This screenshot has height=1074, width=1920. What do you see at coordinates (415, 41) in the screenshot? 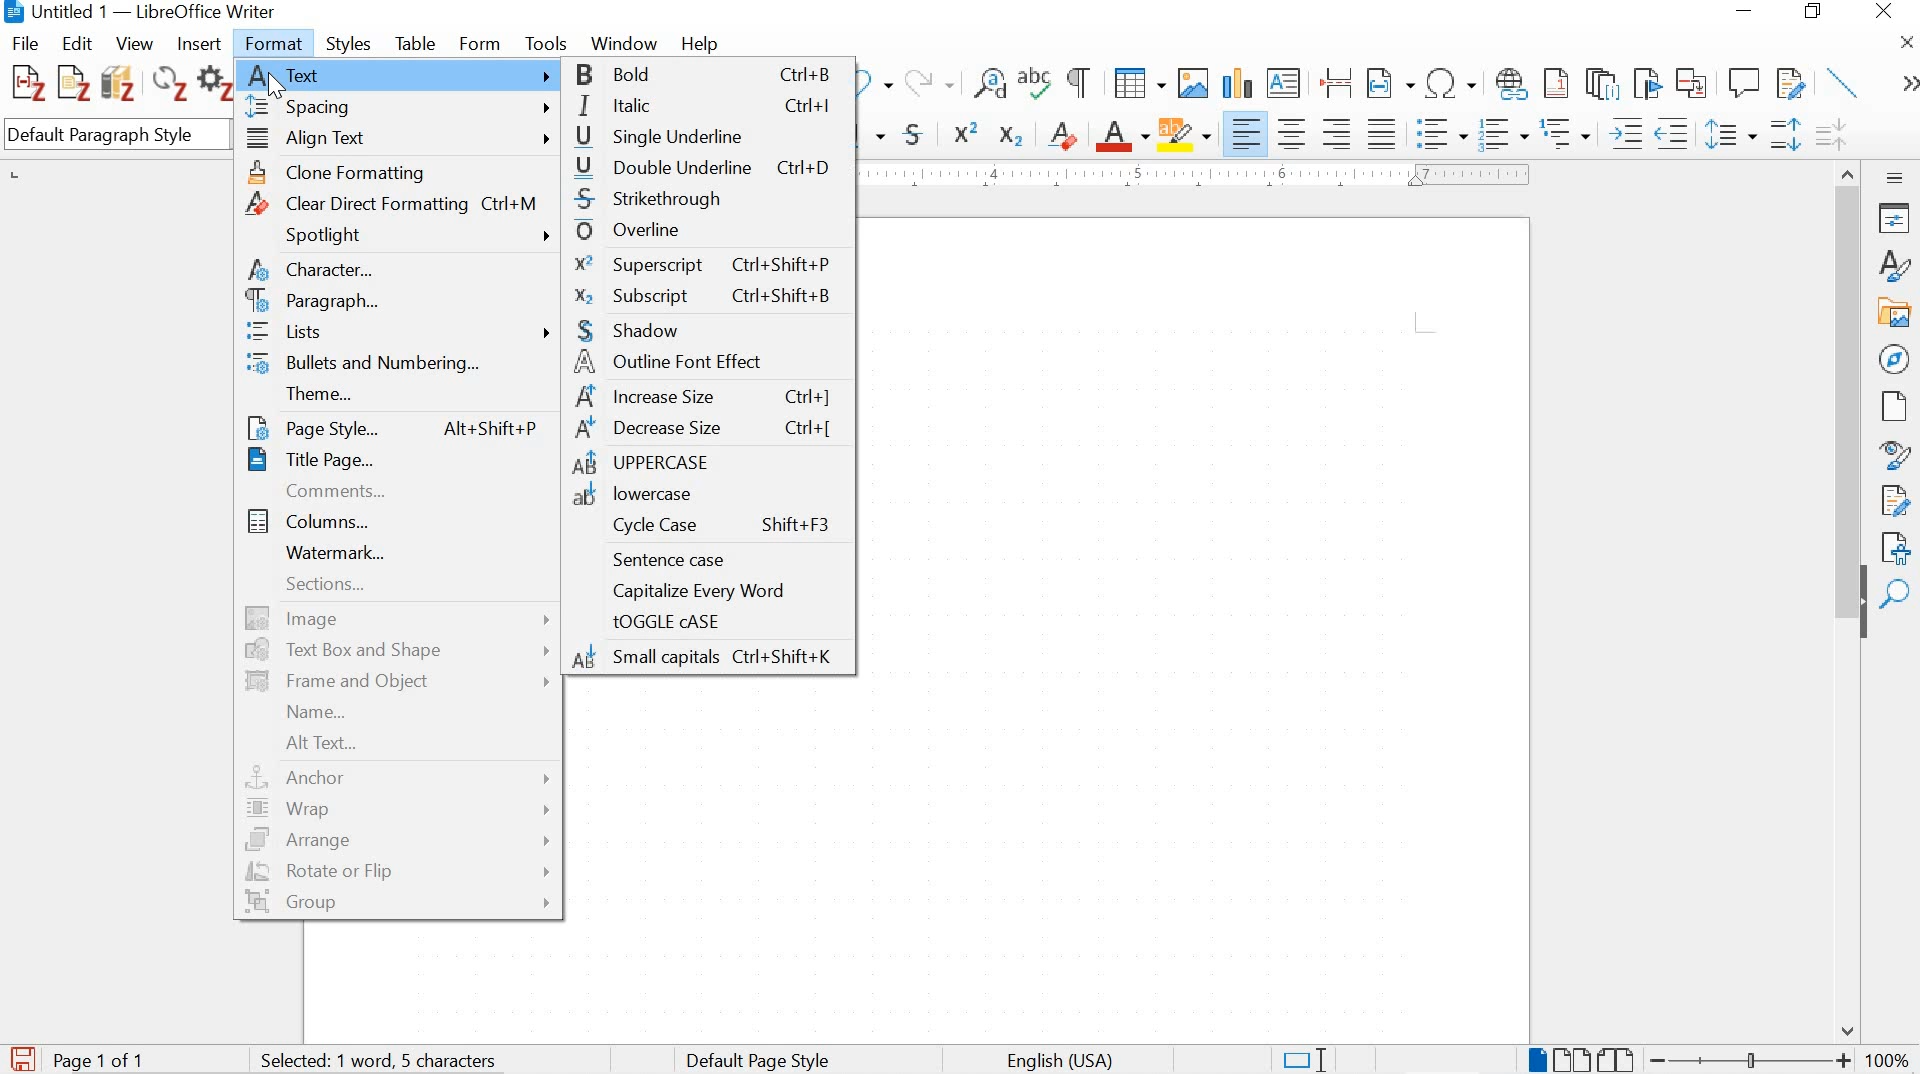
I see `table` at bounding box center [415, 41].